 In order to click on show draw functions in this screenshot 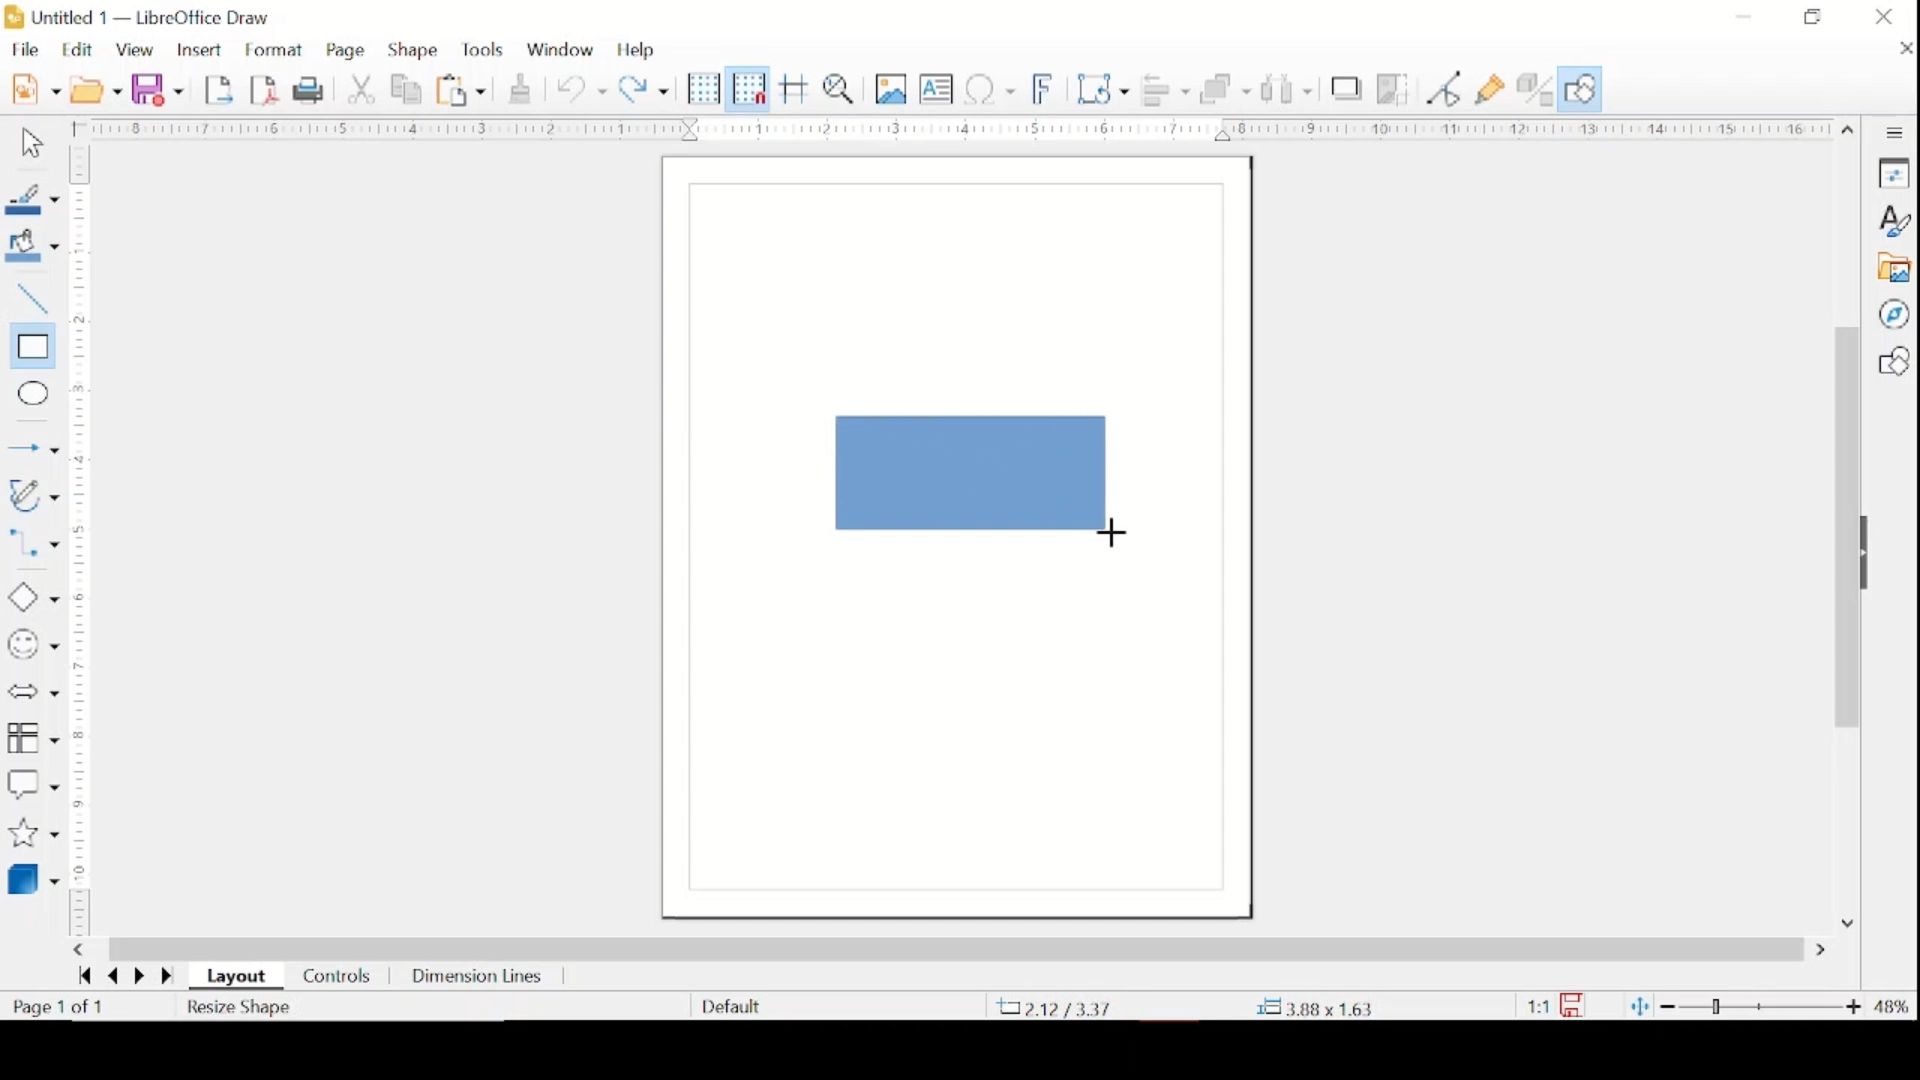, I will do `click(1580, 89)`.